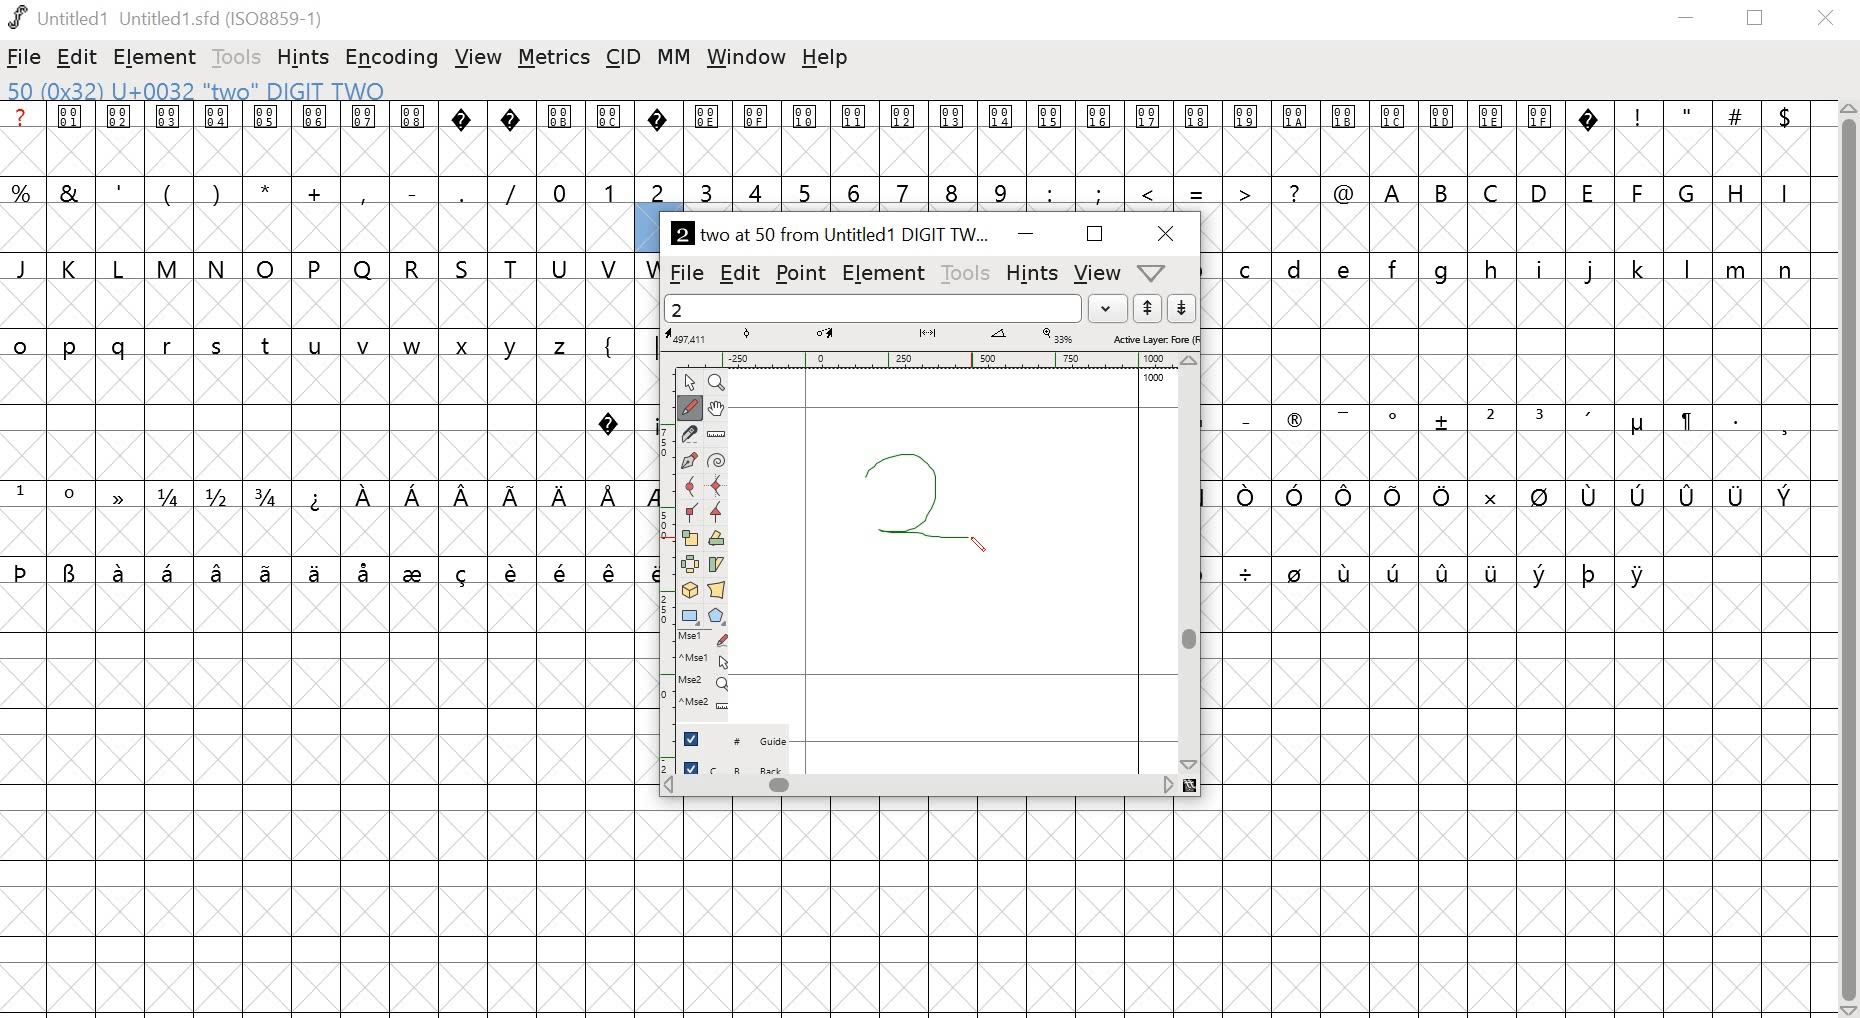  Describe the element at coordinates (324, 350) in the screenshot. I see `glyphs` at that location.